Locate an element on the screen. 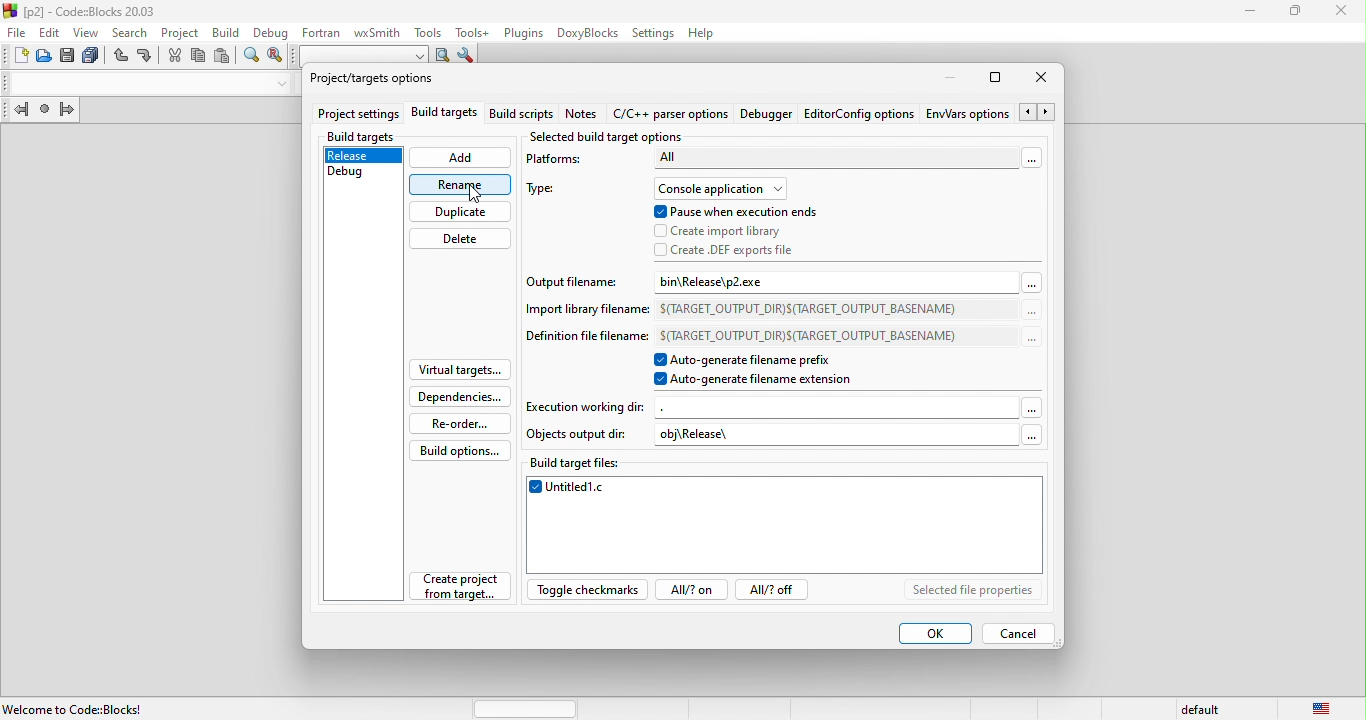 Image resolution: width=1366 pixels, height=720 pixels. release is located at coordinates (364, 157).